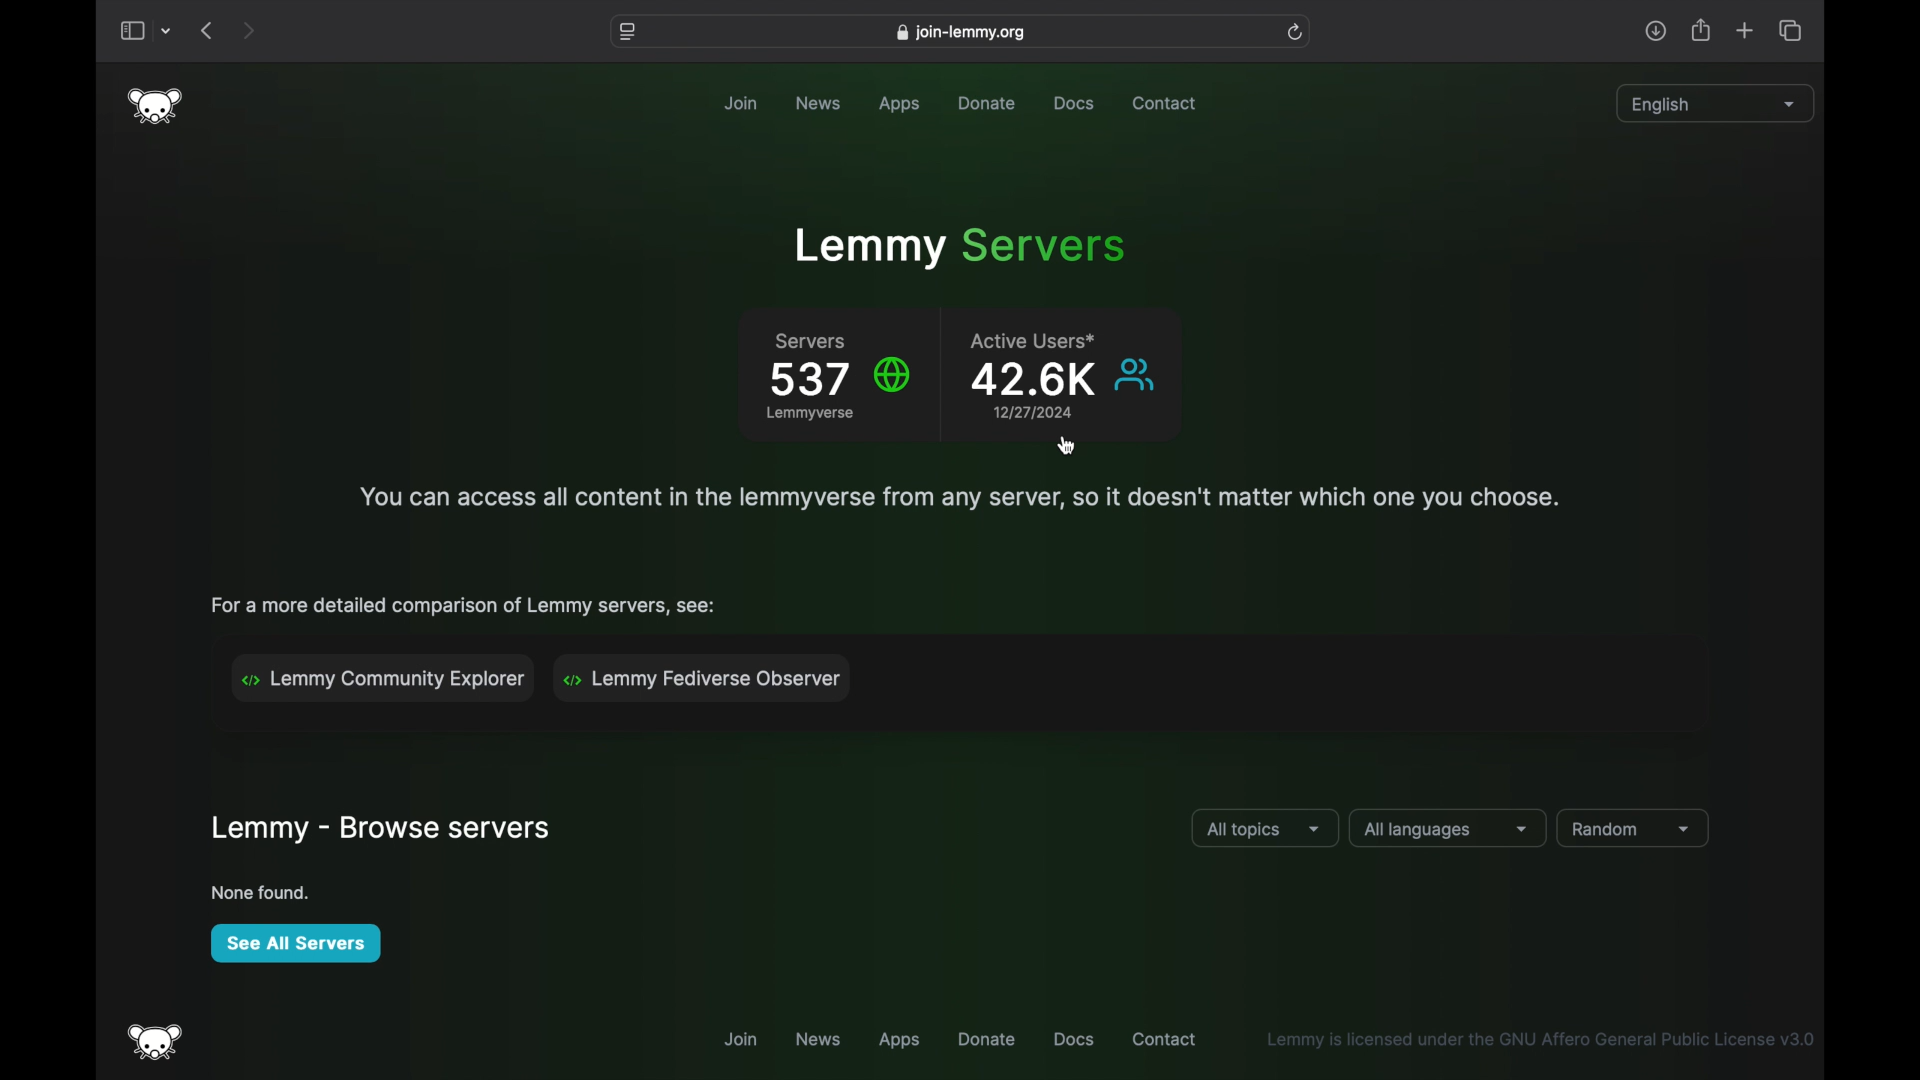 Image resolution: width=1920 pixels, height=1080 pixels. Describe the element at coordinates (1265, 830) in the screenshot. I see `all topics` at that location.